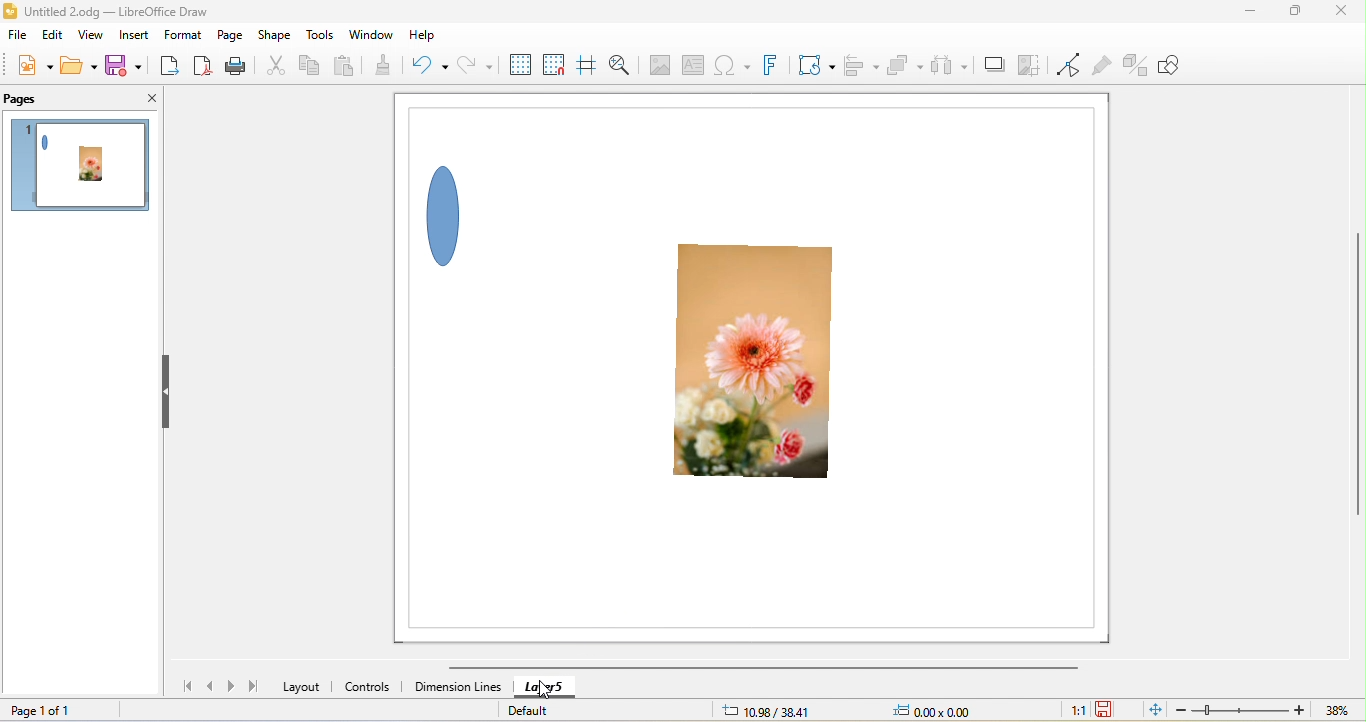 Image resolution: width=1366 pixels, height=722 pixels. Describe the element at coordinates (51, 39) in the screenshot. I see `edit` at that location.